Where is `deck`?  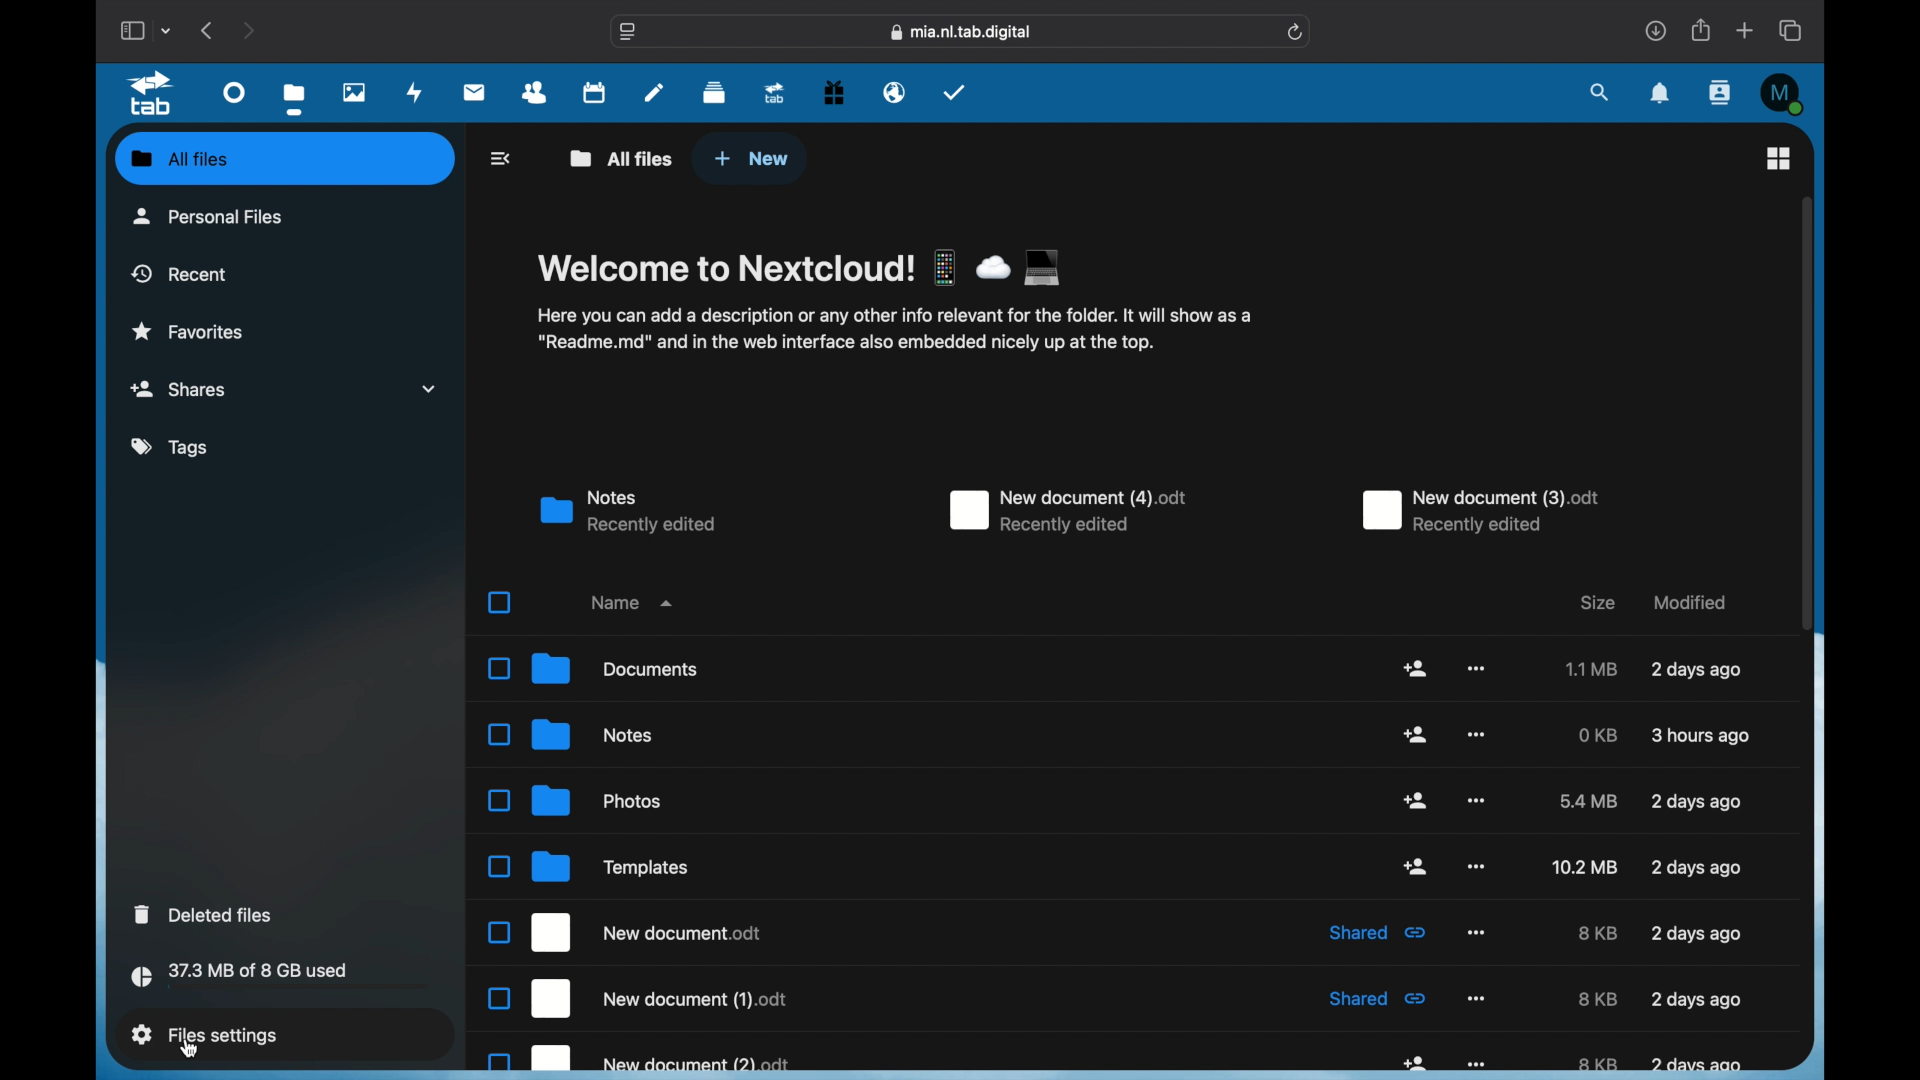 deck is located at coordinates (714, 91).